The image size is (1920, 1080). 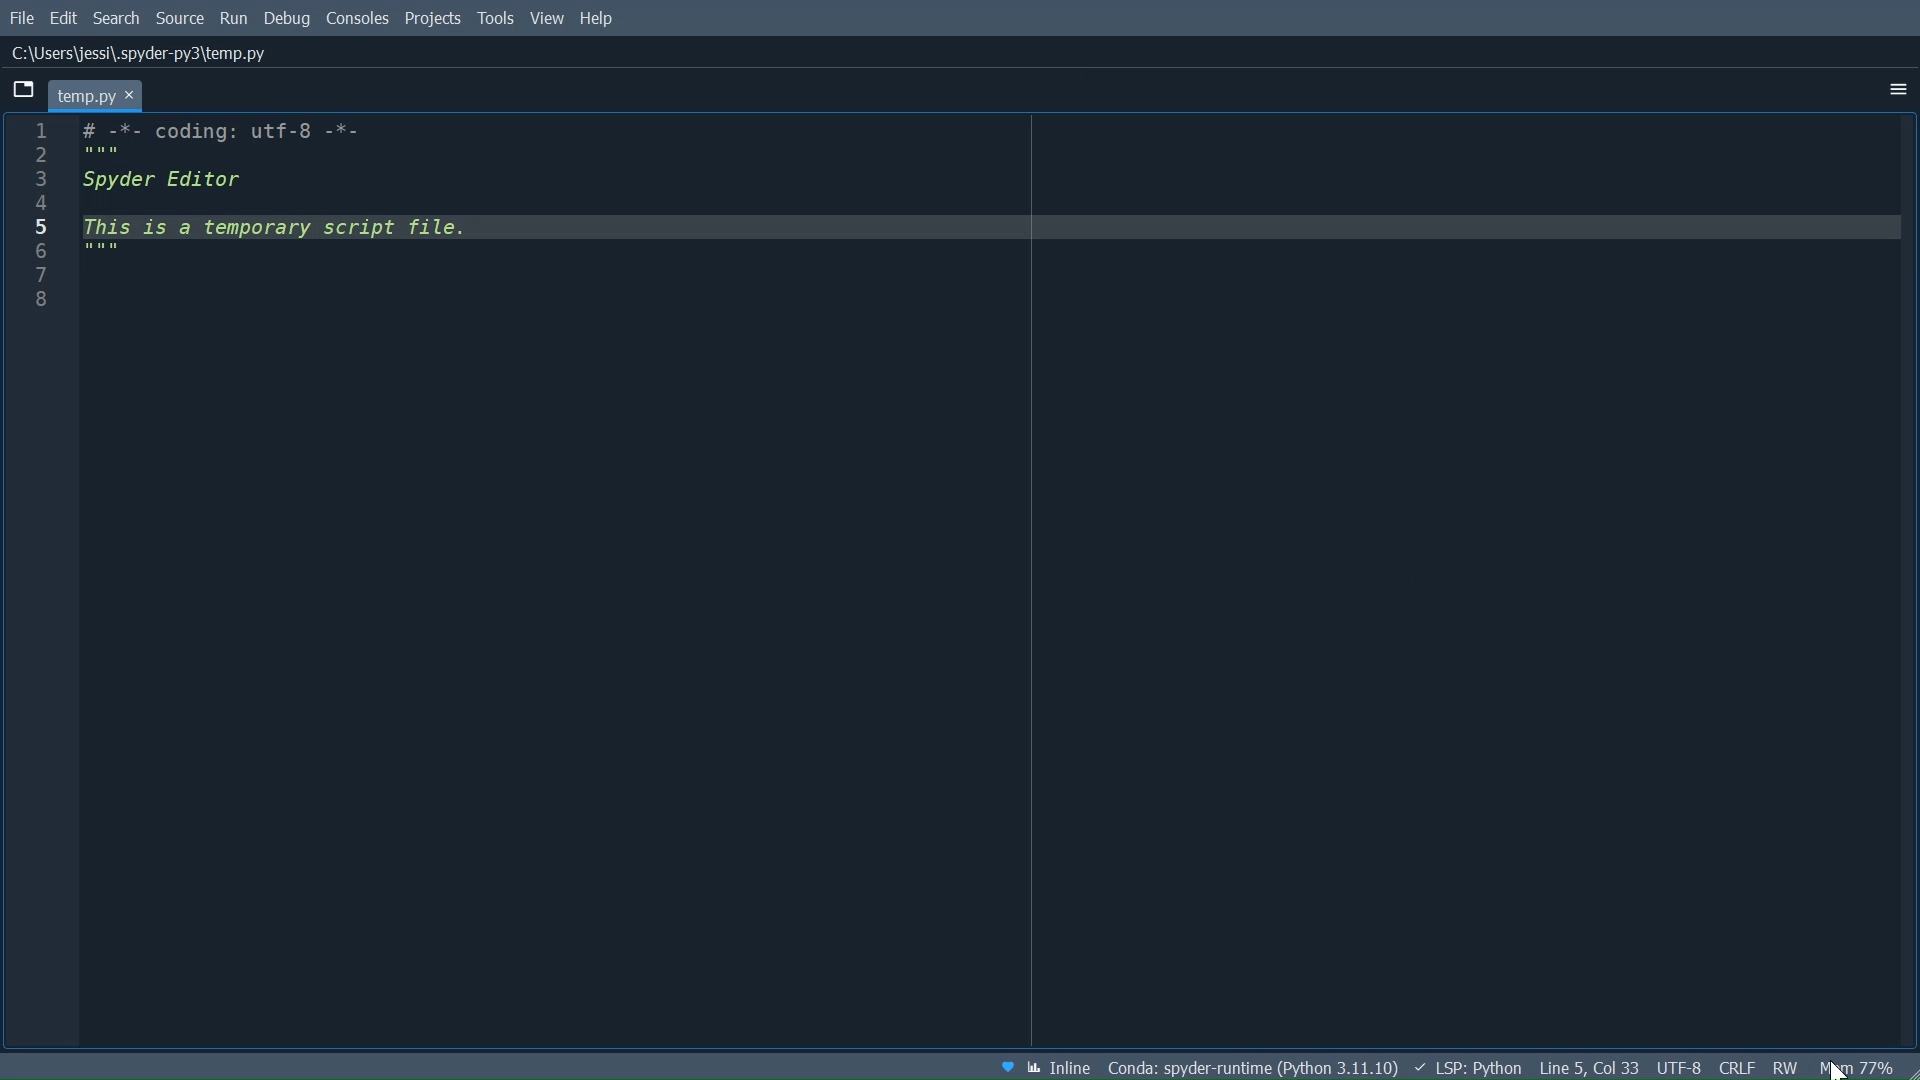 What do you see at coordinates (1682, 1067) in the screenshot?
I see `File Encoding` at bounding box center [1682, 1067].